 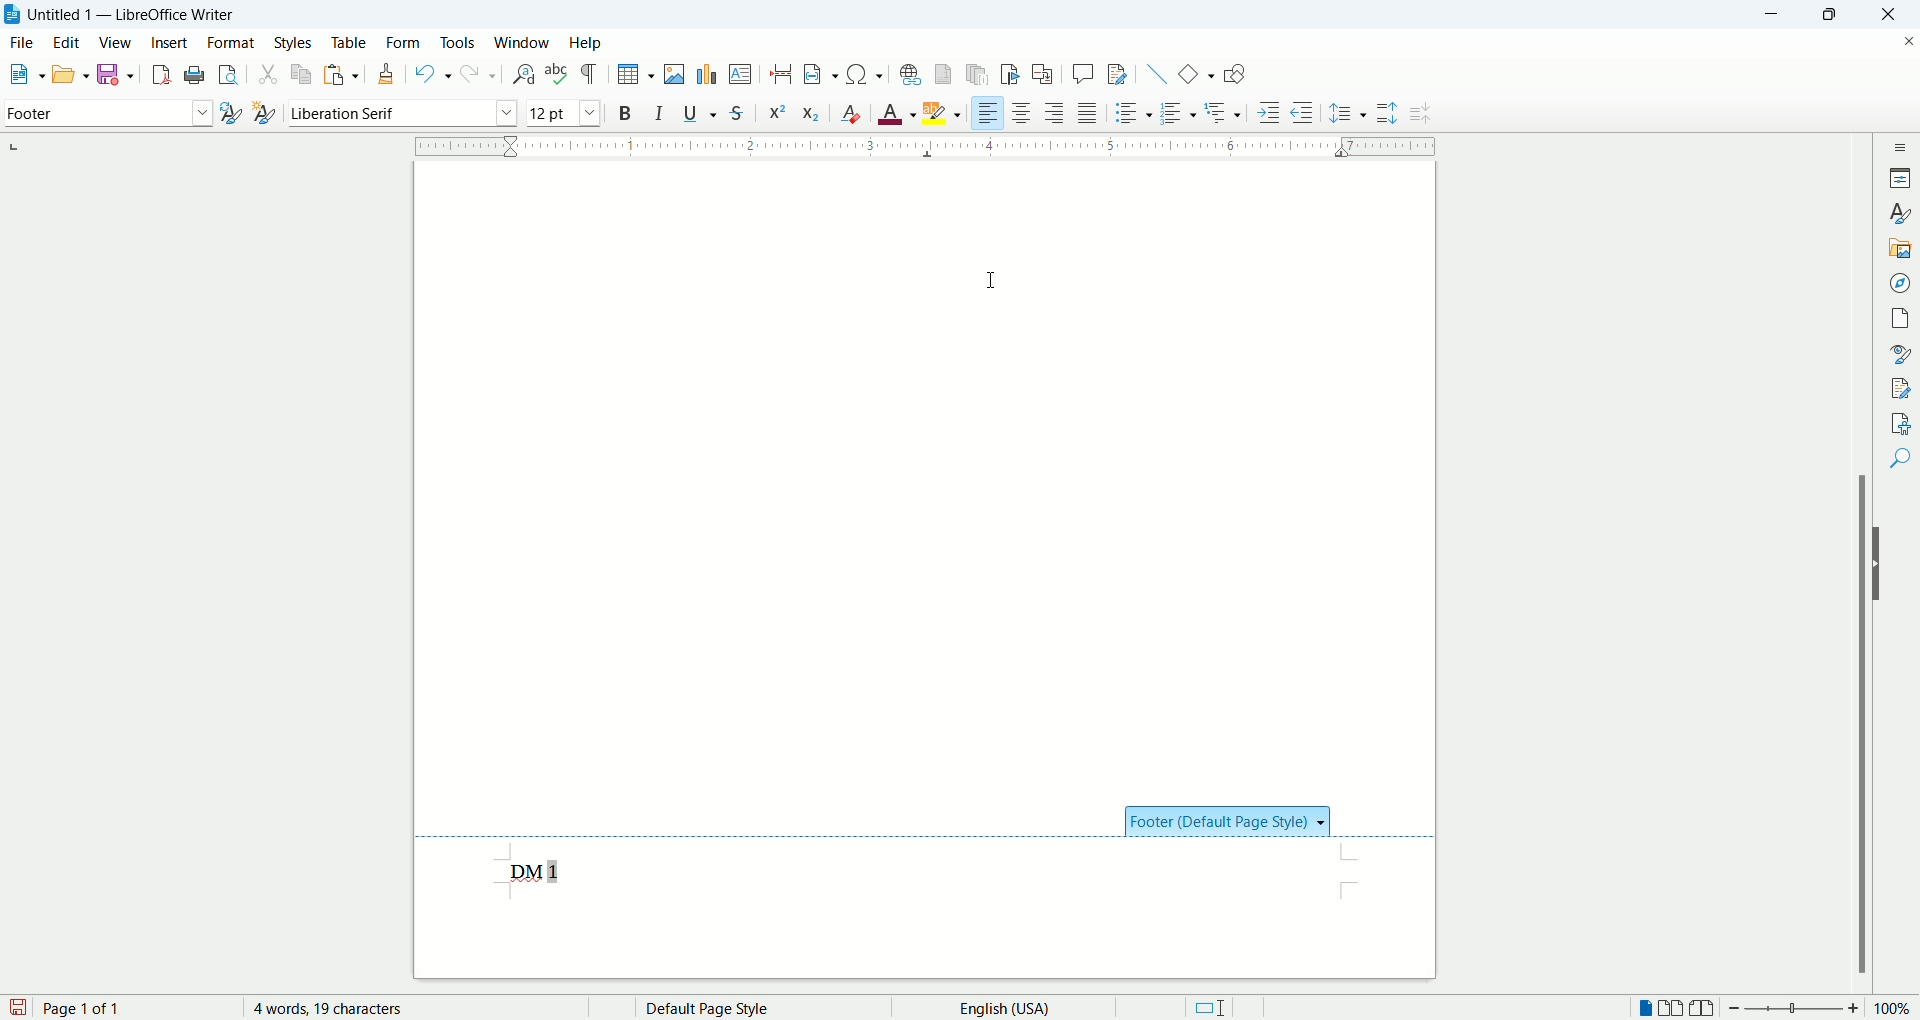 What do you see at coordinates (1348, 115) in the screenshot?
I see `line spacing` at bounding box center [1348, 115].